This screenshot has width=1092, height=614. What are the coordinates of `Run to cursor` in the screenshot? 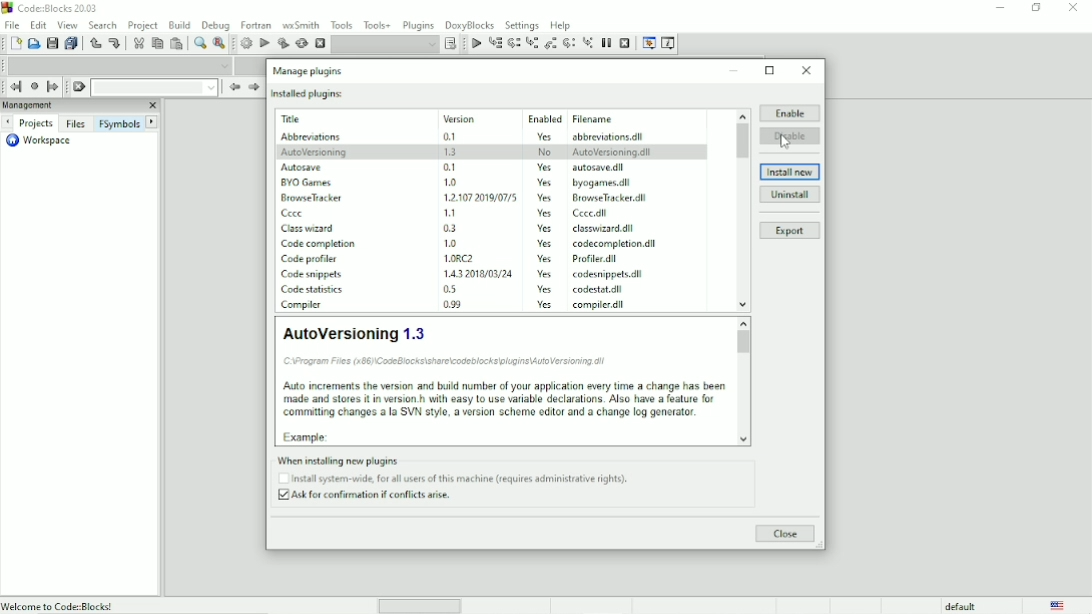 It's located at (475, 44).